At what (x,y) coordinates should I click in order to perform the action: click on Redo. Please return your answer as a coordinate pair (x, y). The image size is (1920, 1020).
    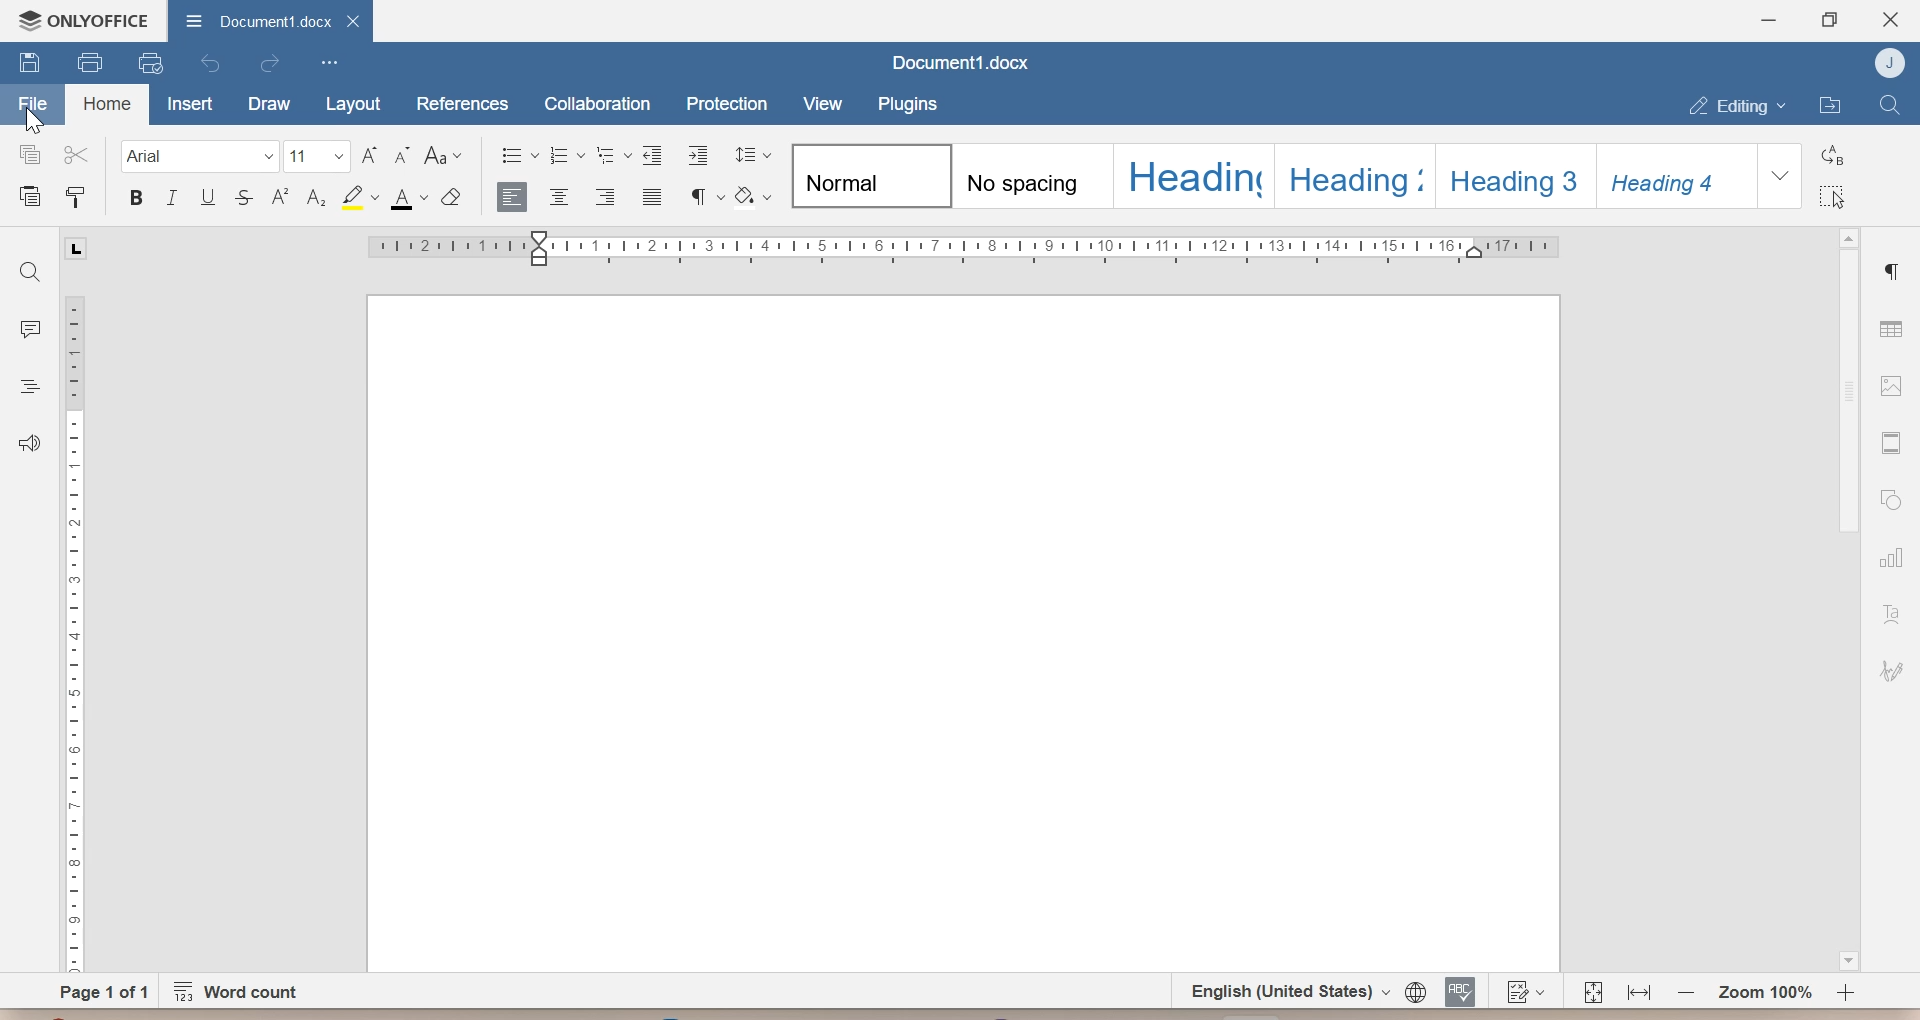
    Looking at the image, I should click on (271, 66).